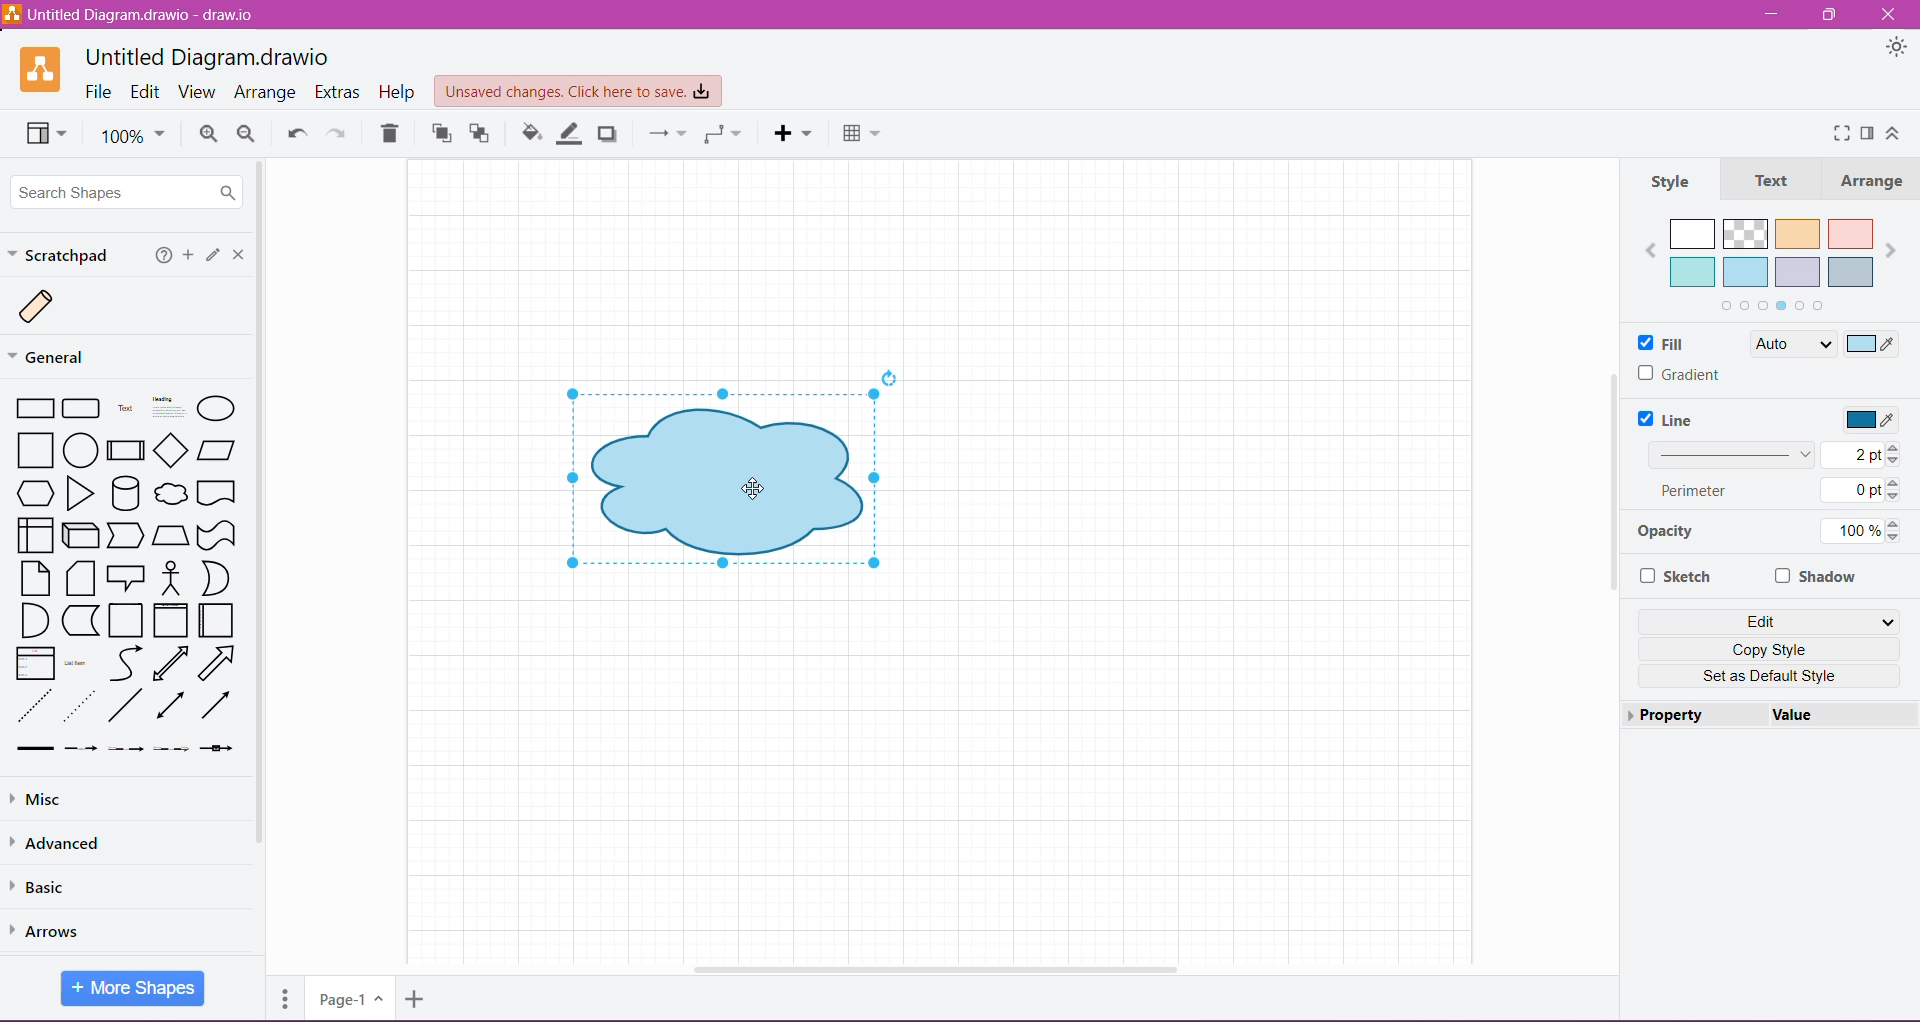 The height and width of the screenshot is (1022, 1920). I want to click on Arrange, so click(1876, 182).